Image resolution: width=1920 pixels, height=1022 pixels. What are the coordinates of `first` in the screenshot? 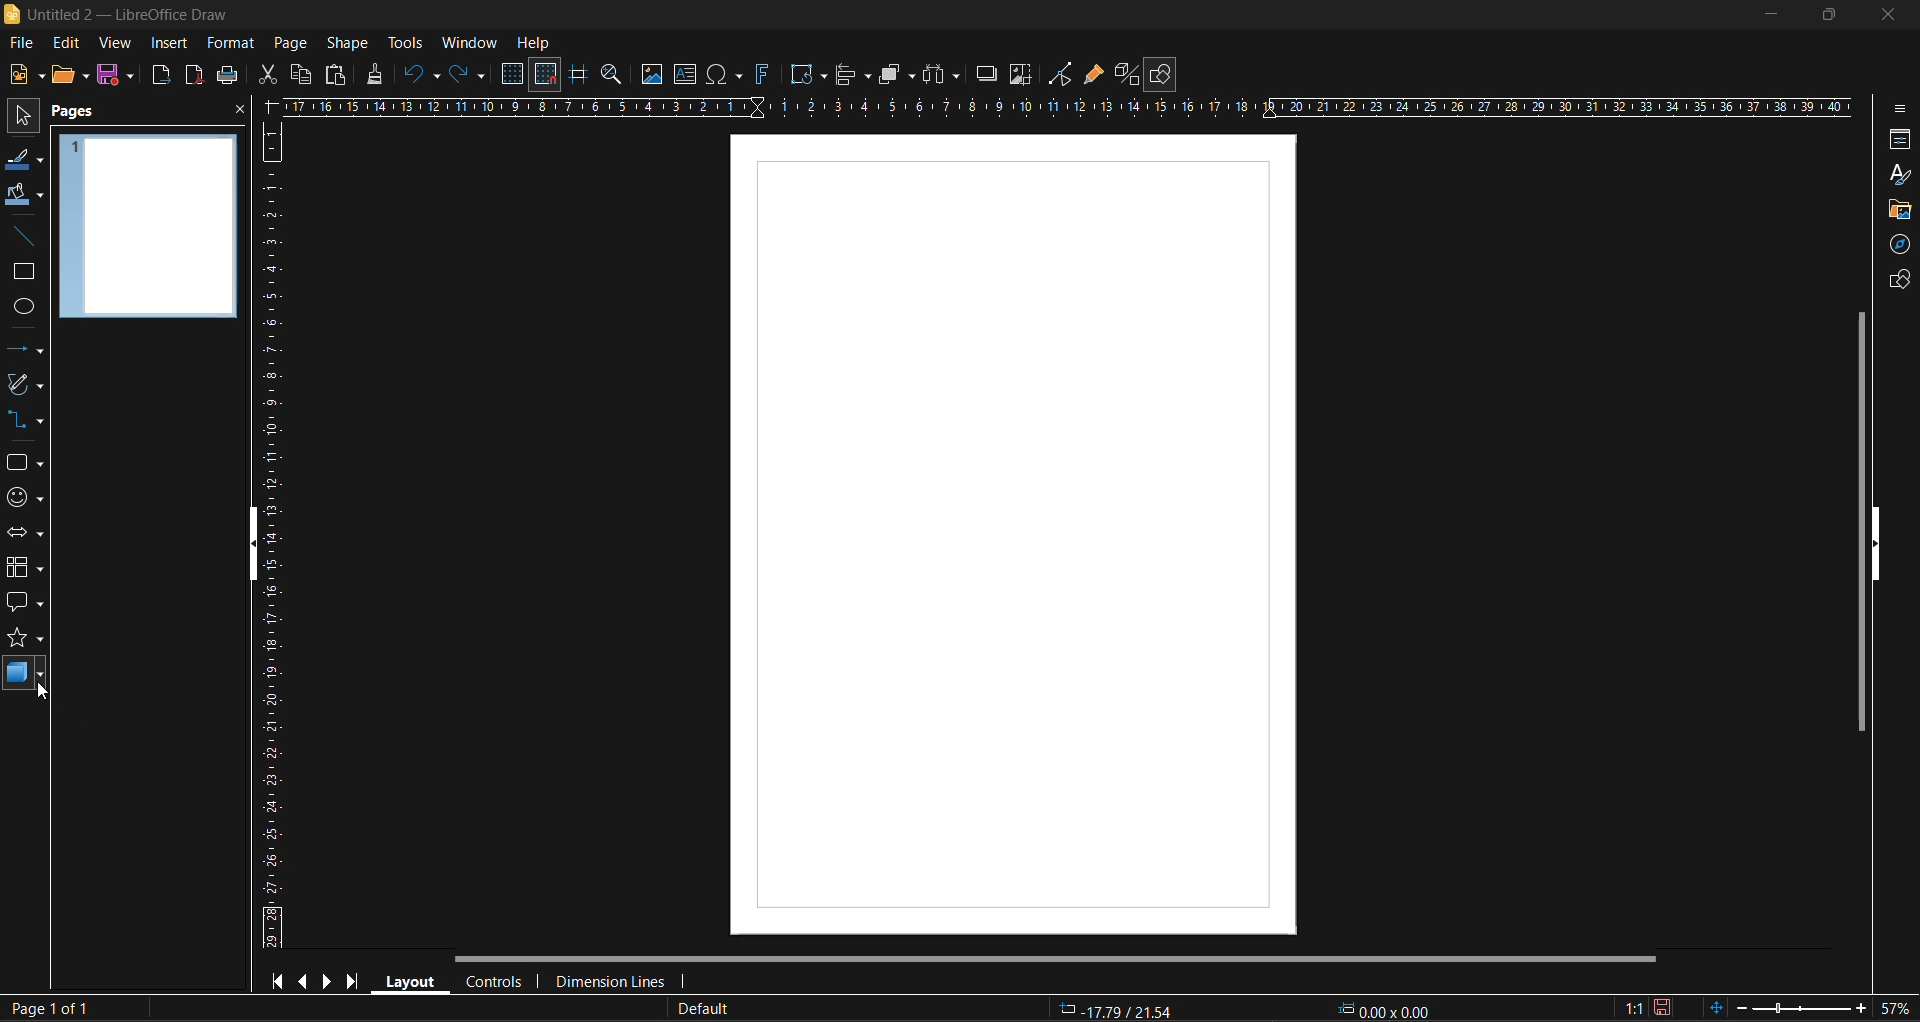 It's located at (282, 982).